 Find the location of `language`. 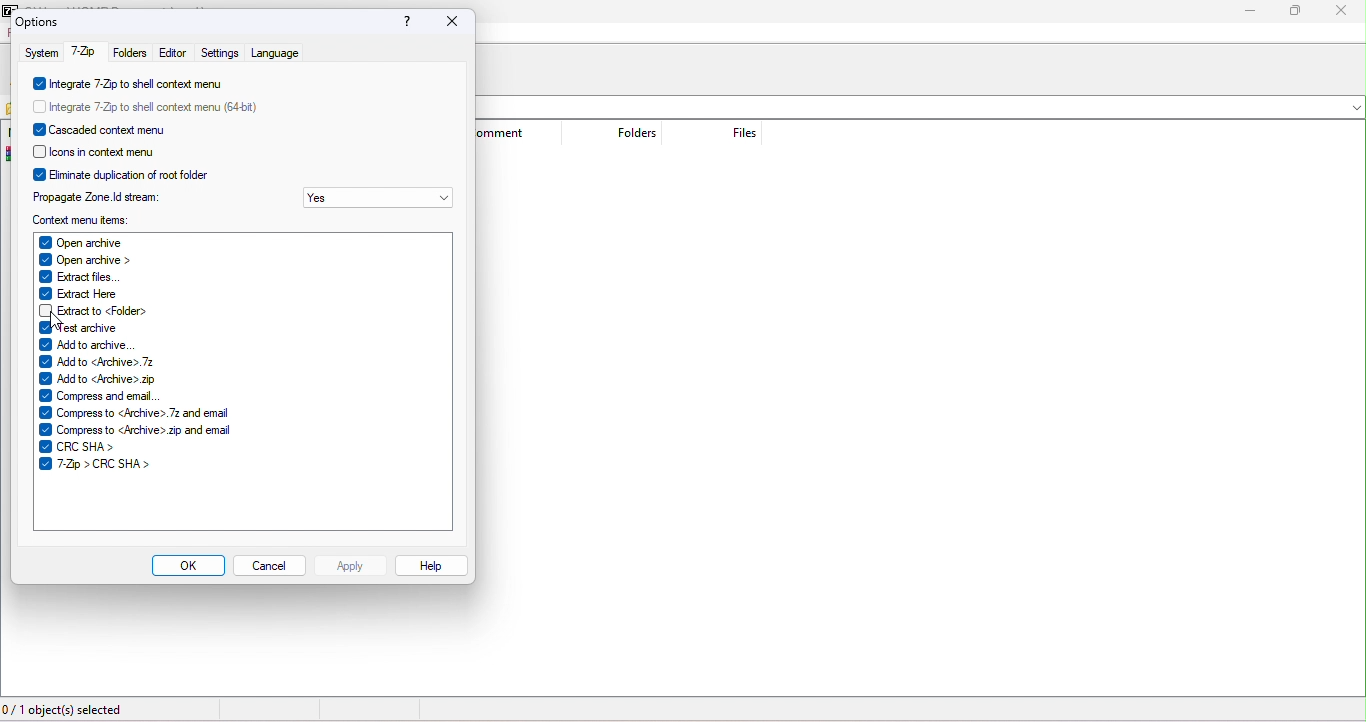

language is located at coordinates (274, 52).